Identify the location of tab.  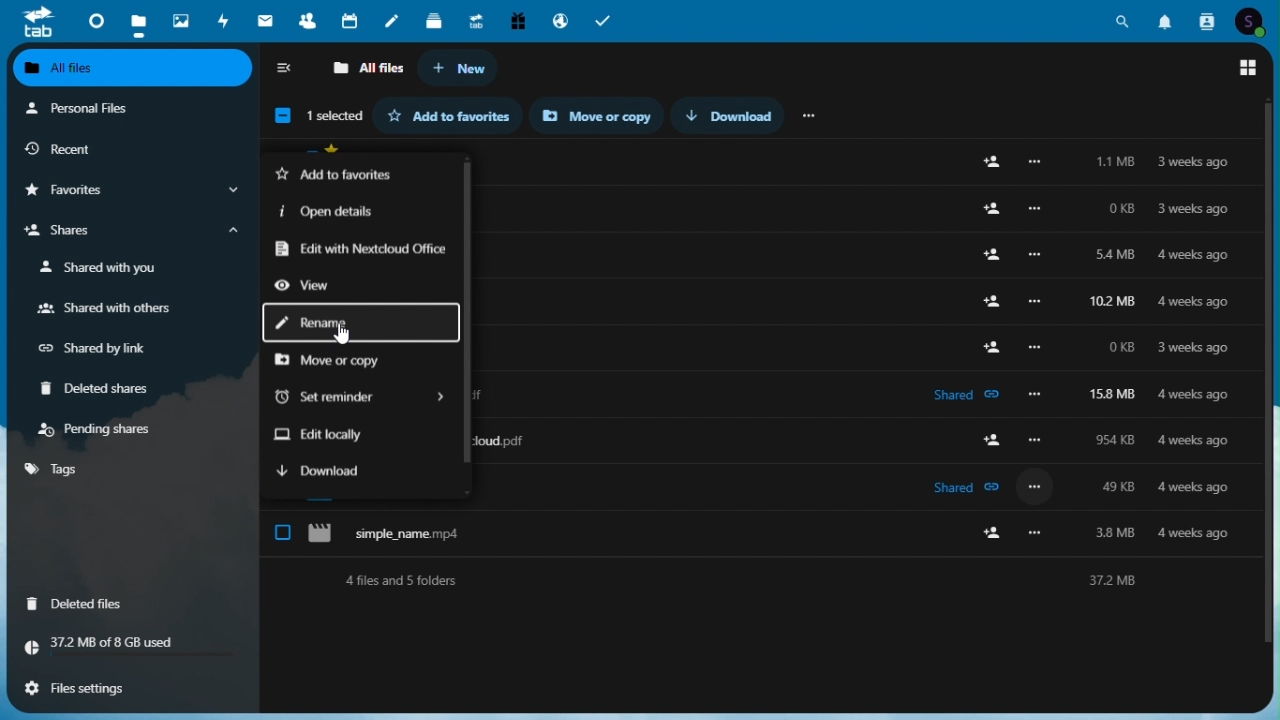
(30, 21).